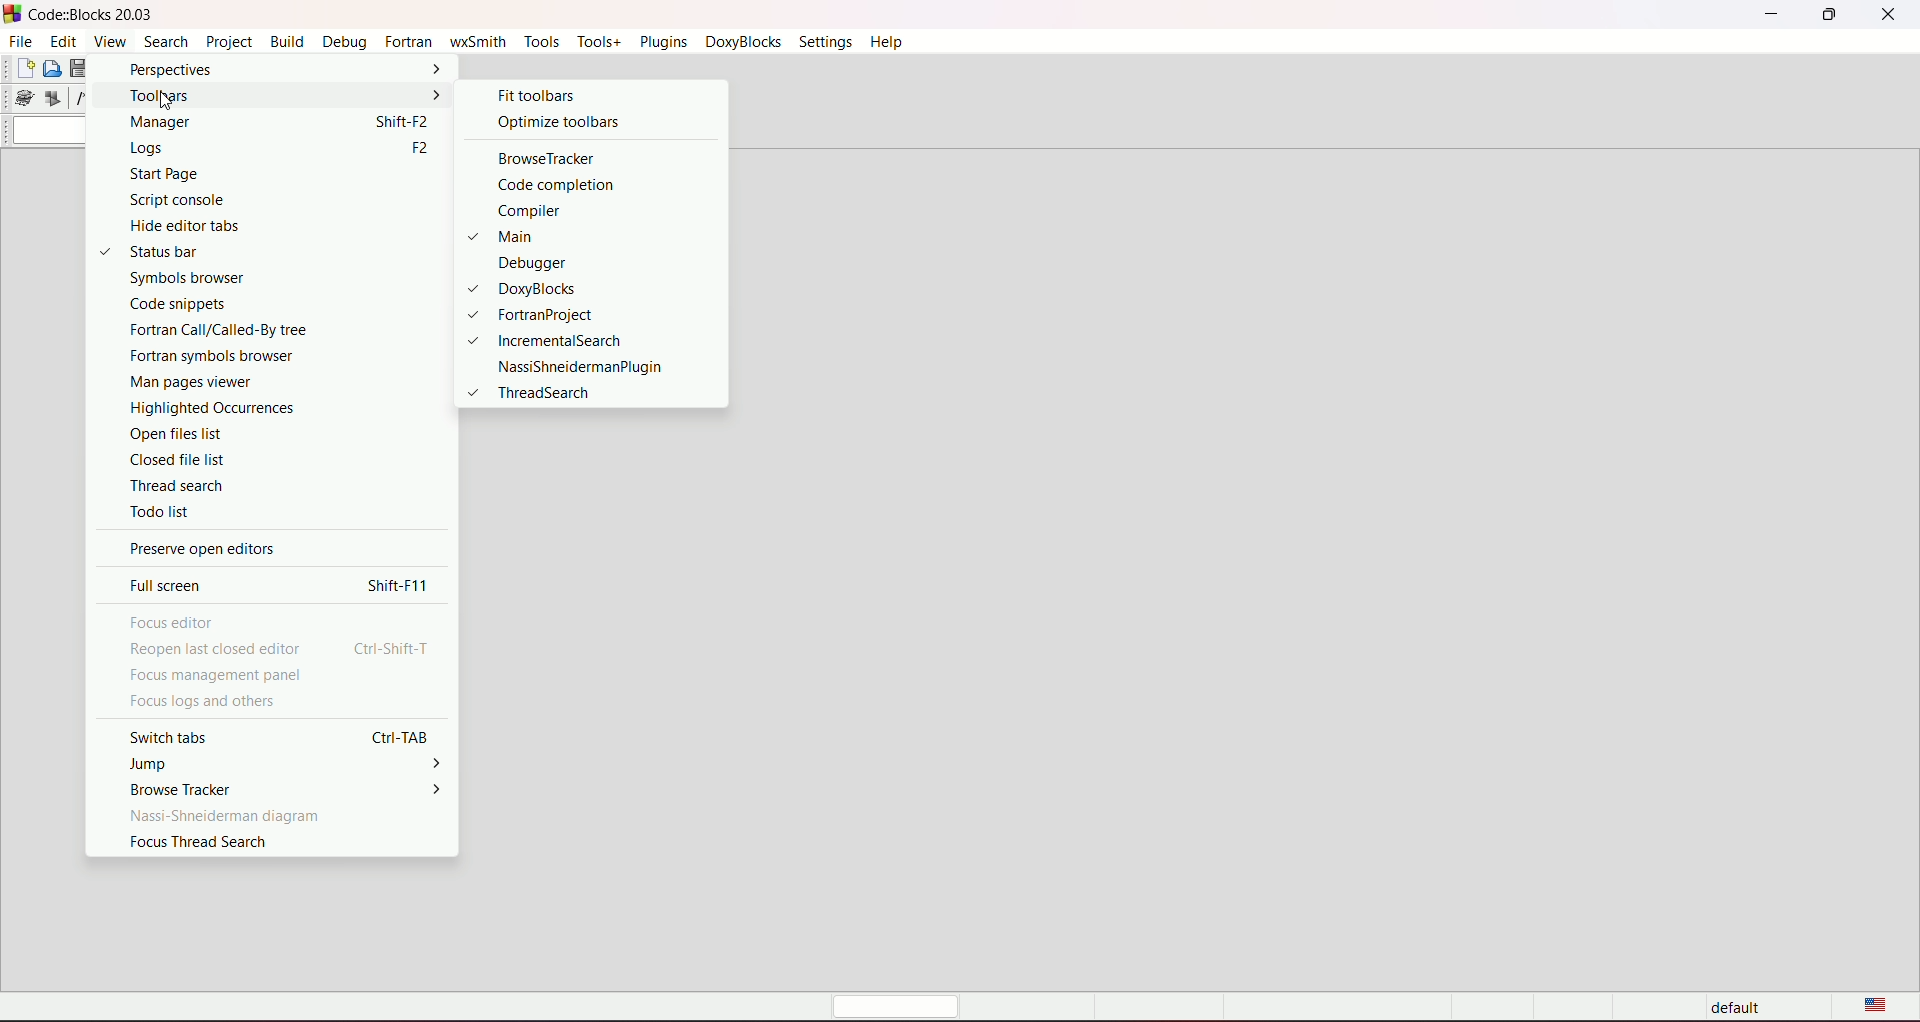  I want to click on debugger, so click(565, 263).